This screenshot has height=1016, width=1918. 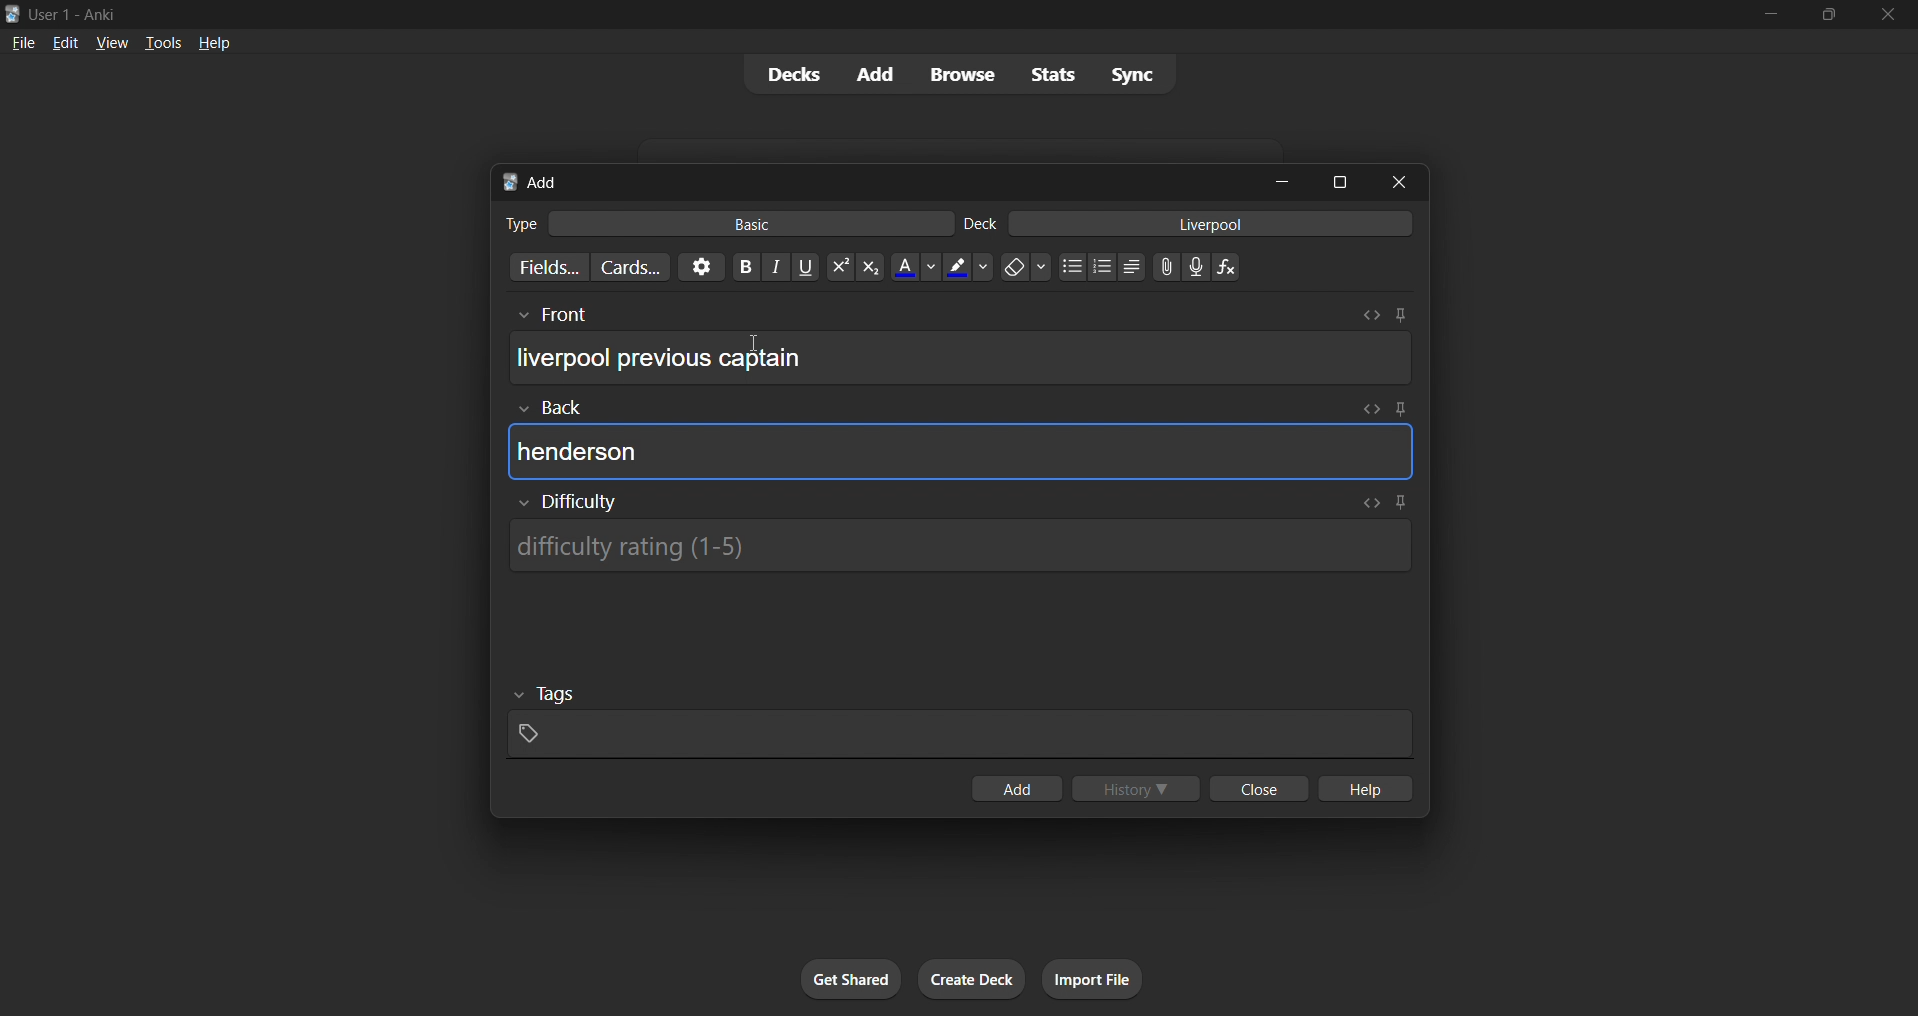 What do you see at coordinates (874, 179) in the screenshot?
I see `add card title bar` at bounding box center [874, 179].